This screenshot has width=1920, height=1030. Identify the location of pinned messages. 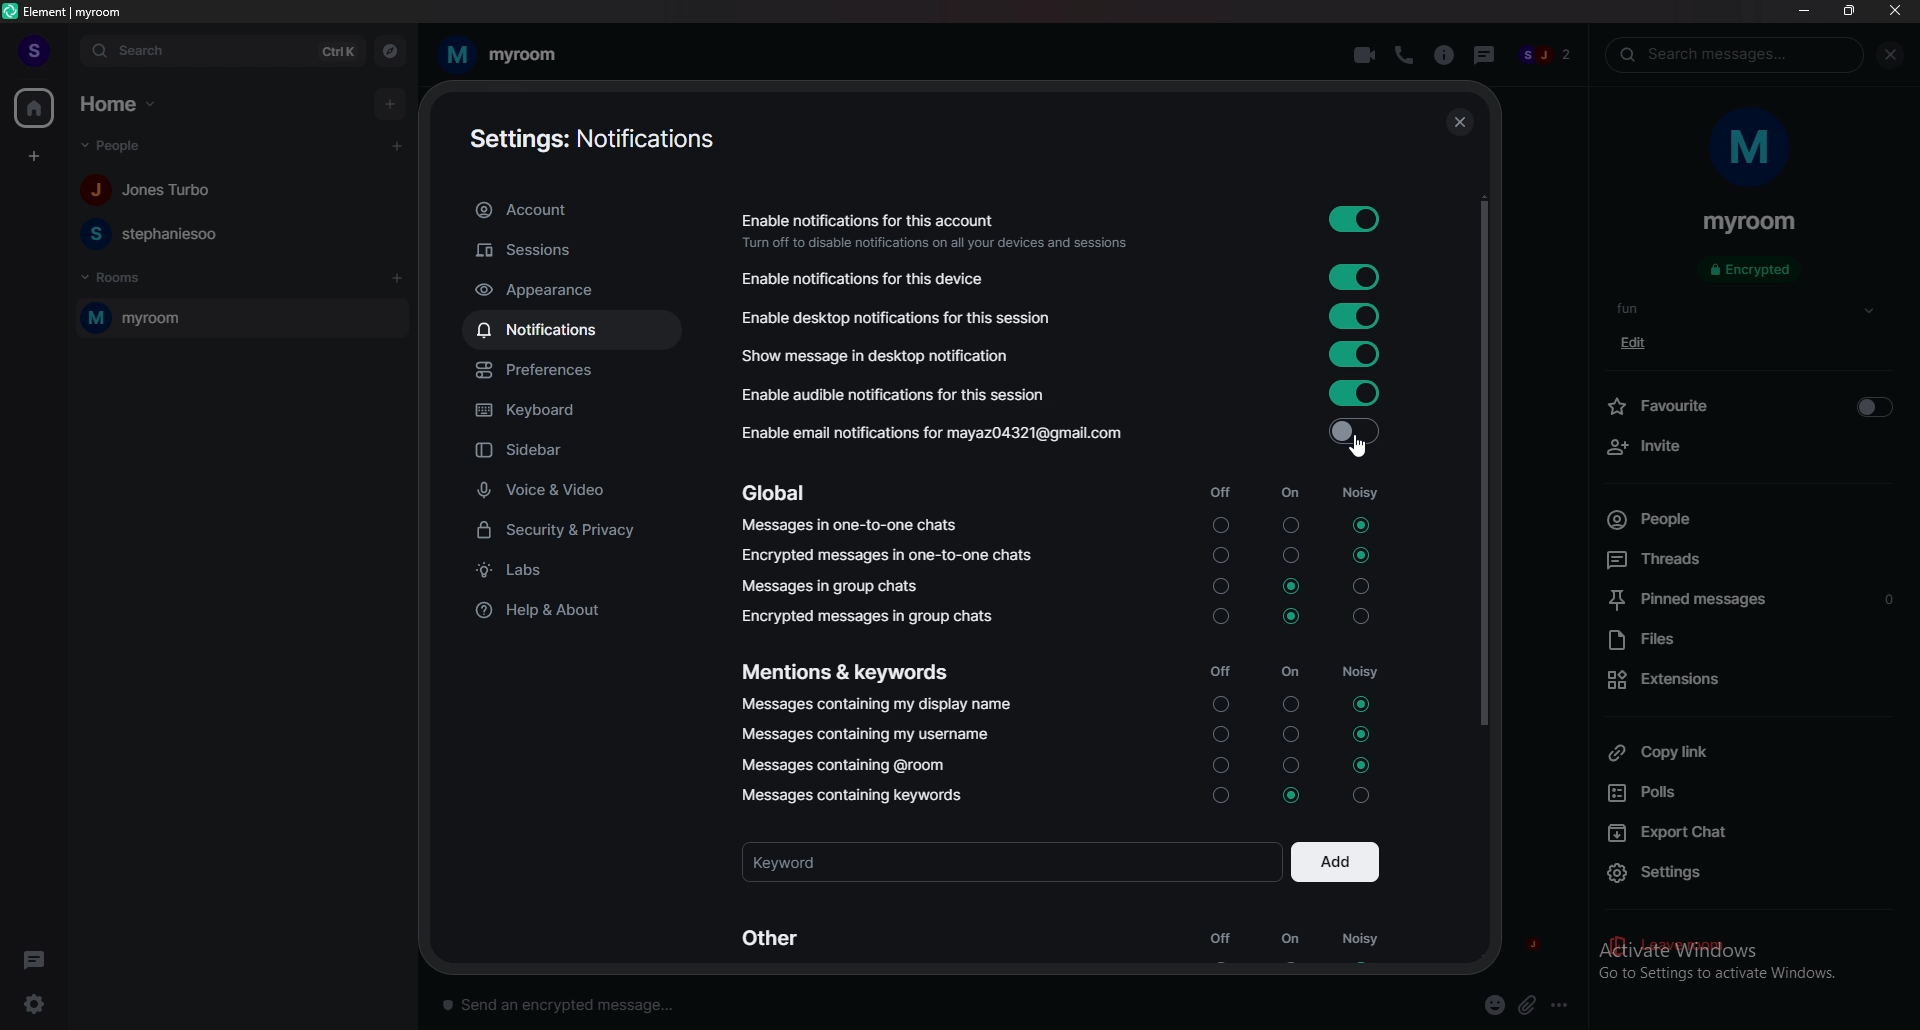
(1753, 602).